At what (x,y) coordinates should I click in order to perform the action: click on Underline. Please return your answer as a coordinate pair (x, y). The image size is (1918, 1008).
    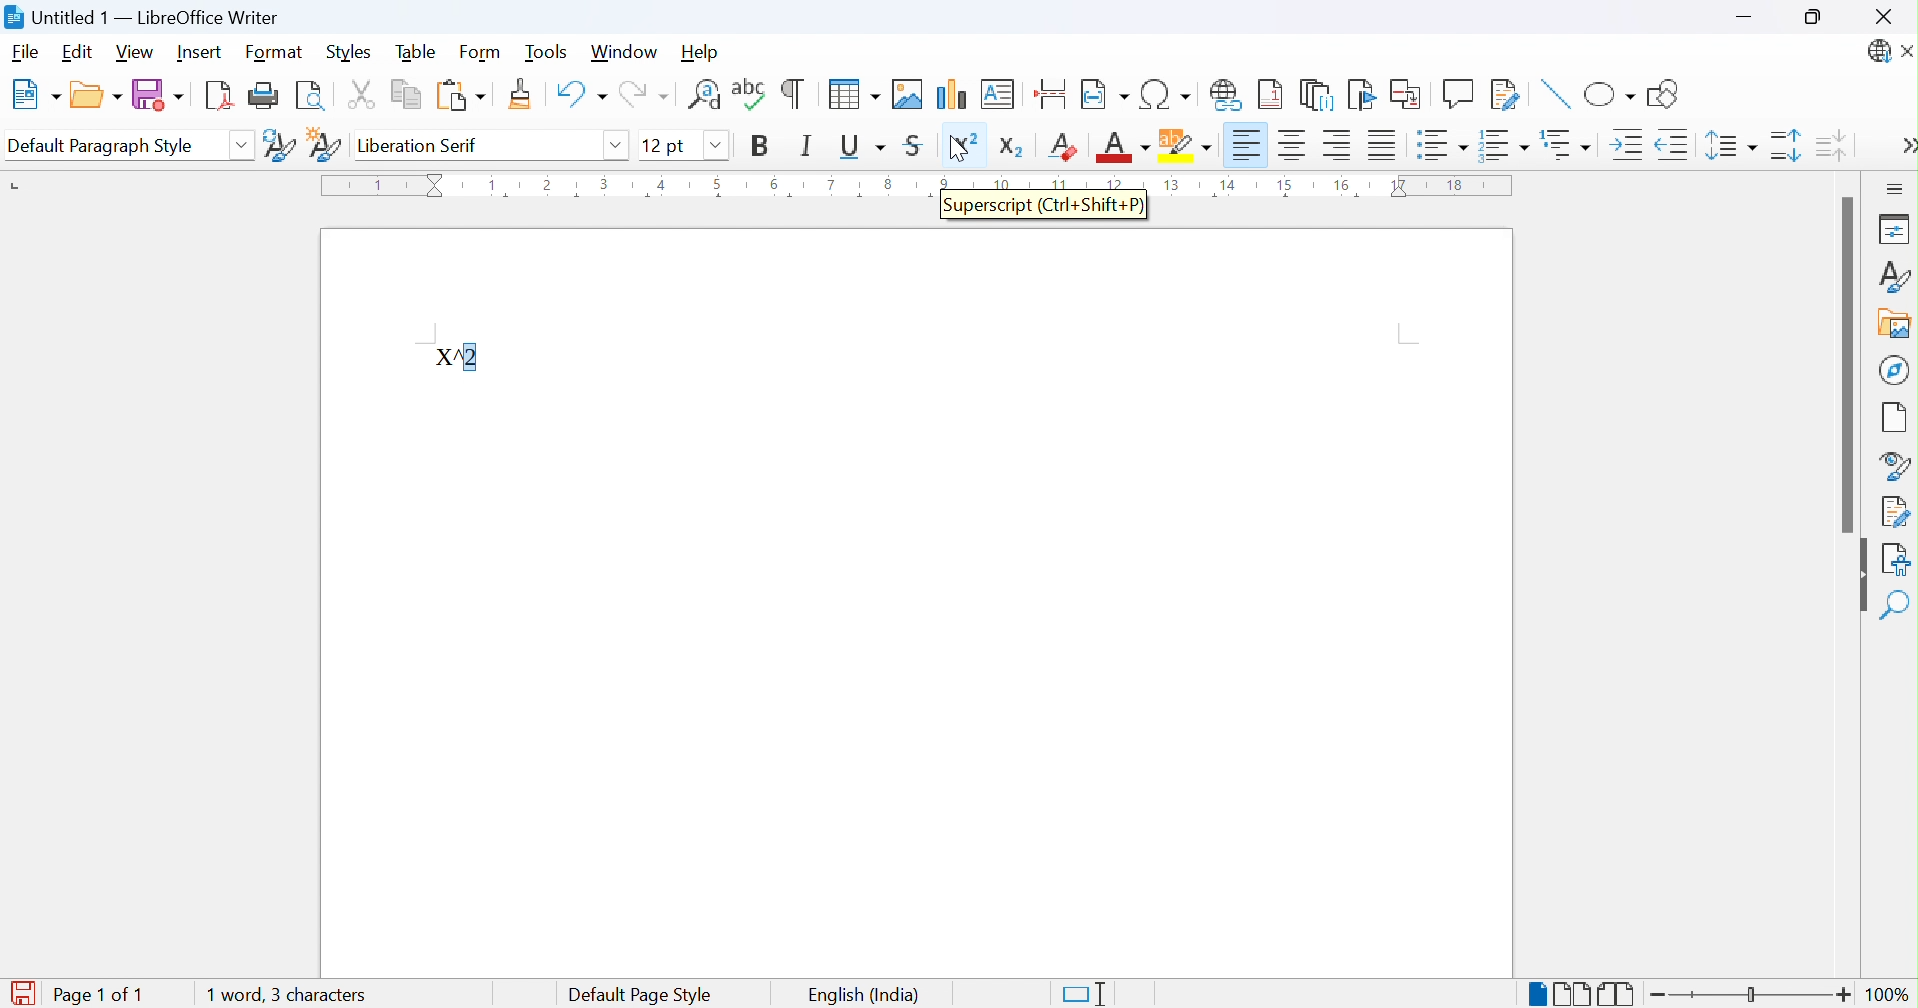
    Looking at the image, I should click on (861, 148).